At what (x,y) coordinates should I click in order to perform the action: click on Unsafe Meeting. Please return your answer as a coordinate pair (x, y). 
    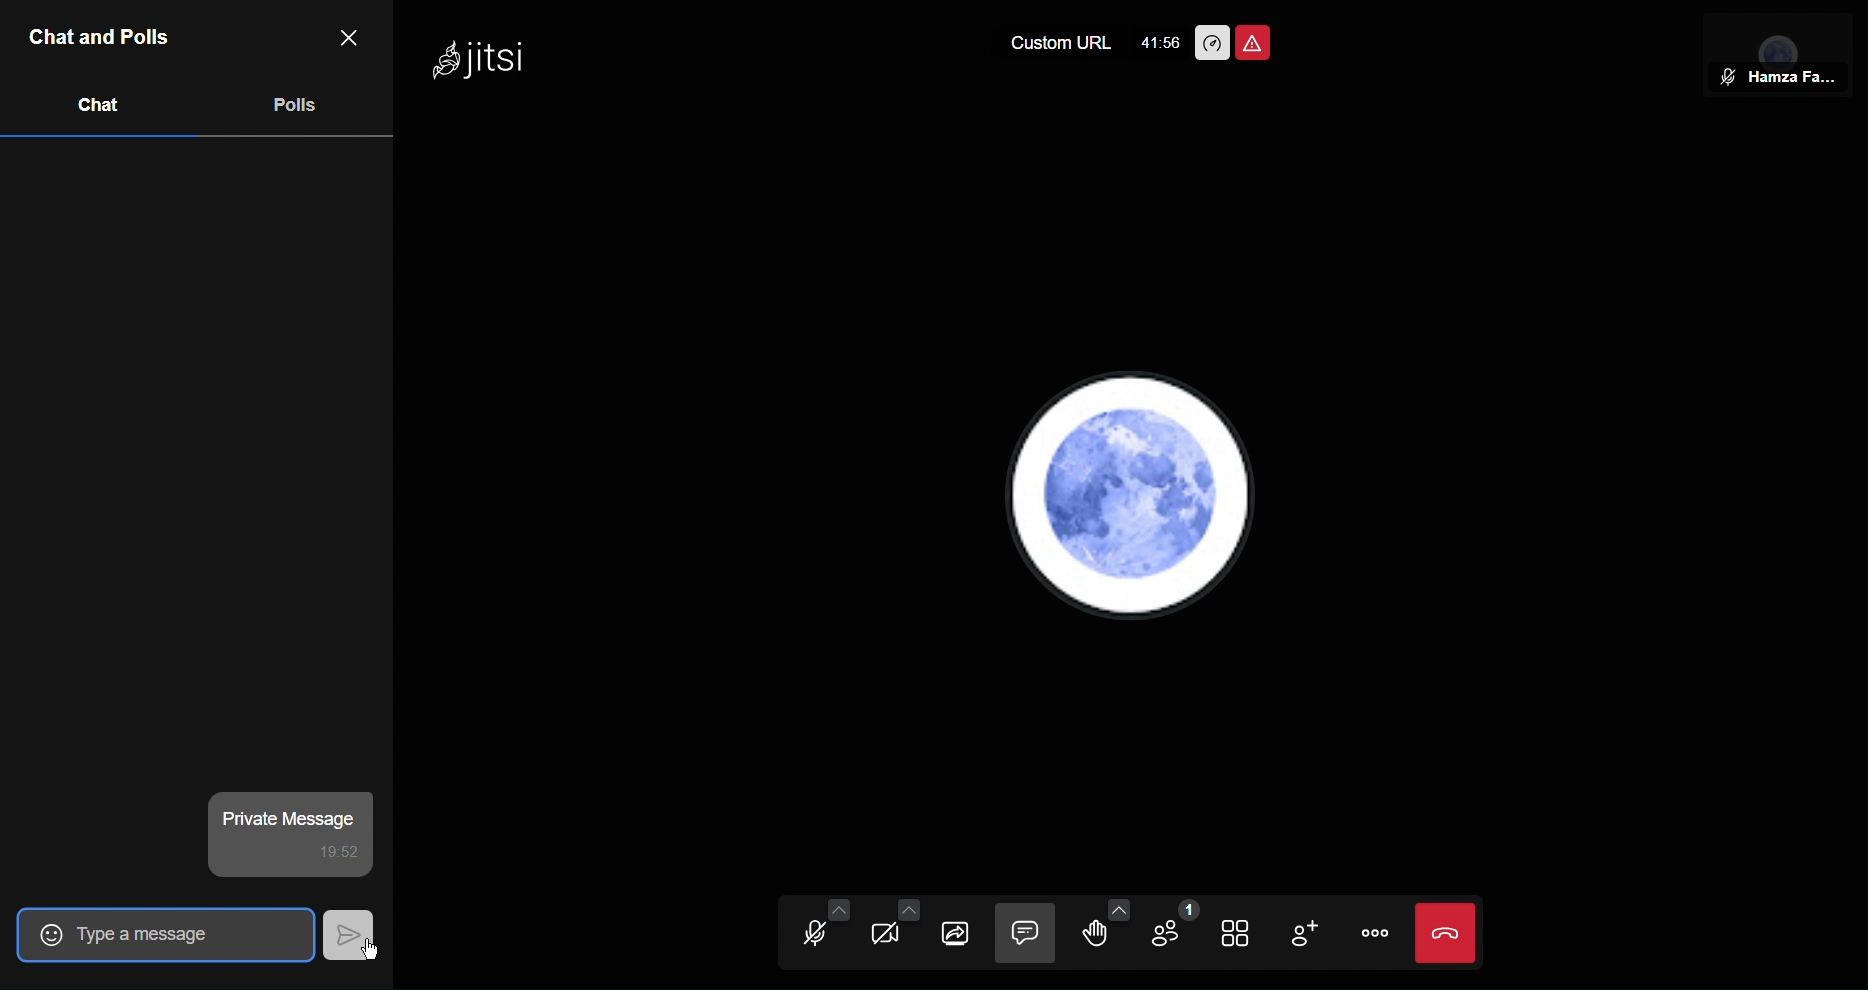
    Looking at the image, I should click on (1256, 45).